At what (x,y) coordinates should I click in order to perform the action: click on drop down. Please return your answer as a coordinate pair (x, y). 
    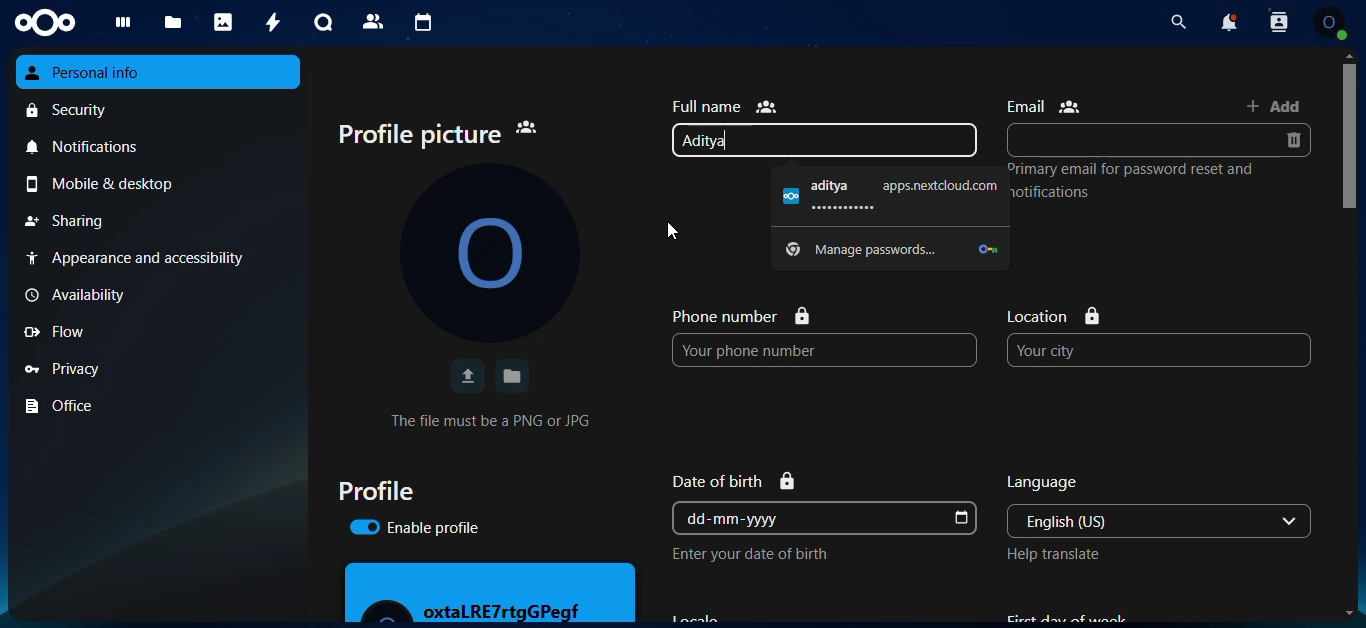
    Looking at the image, I should click on (1290, 521).